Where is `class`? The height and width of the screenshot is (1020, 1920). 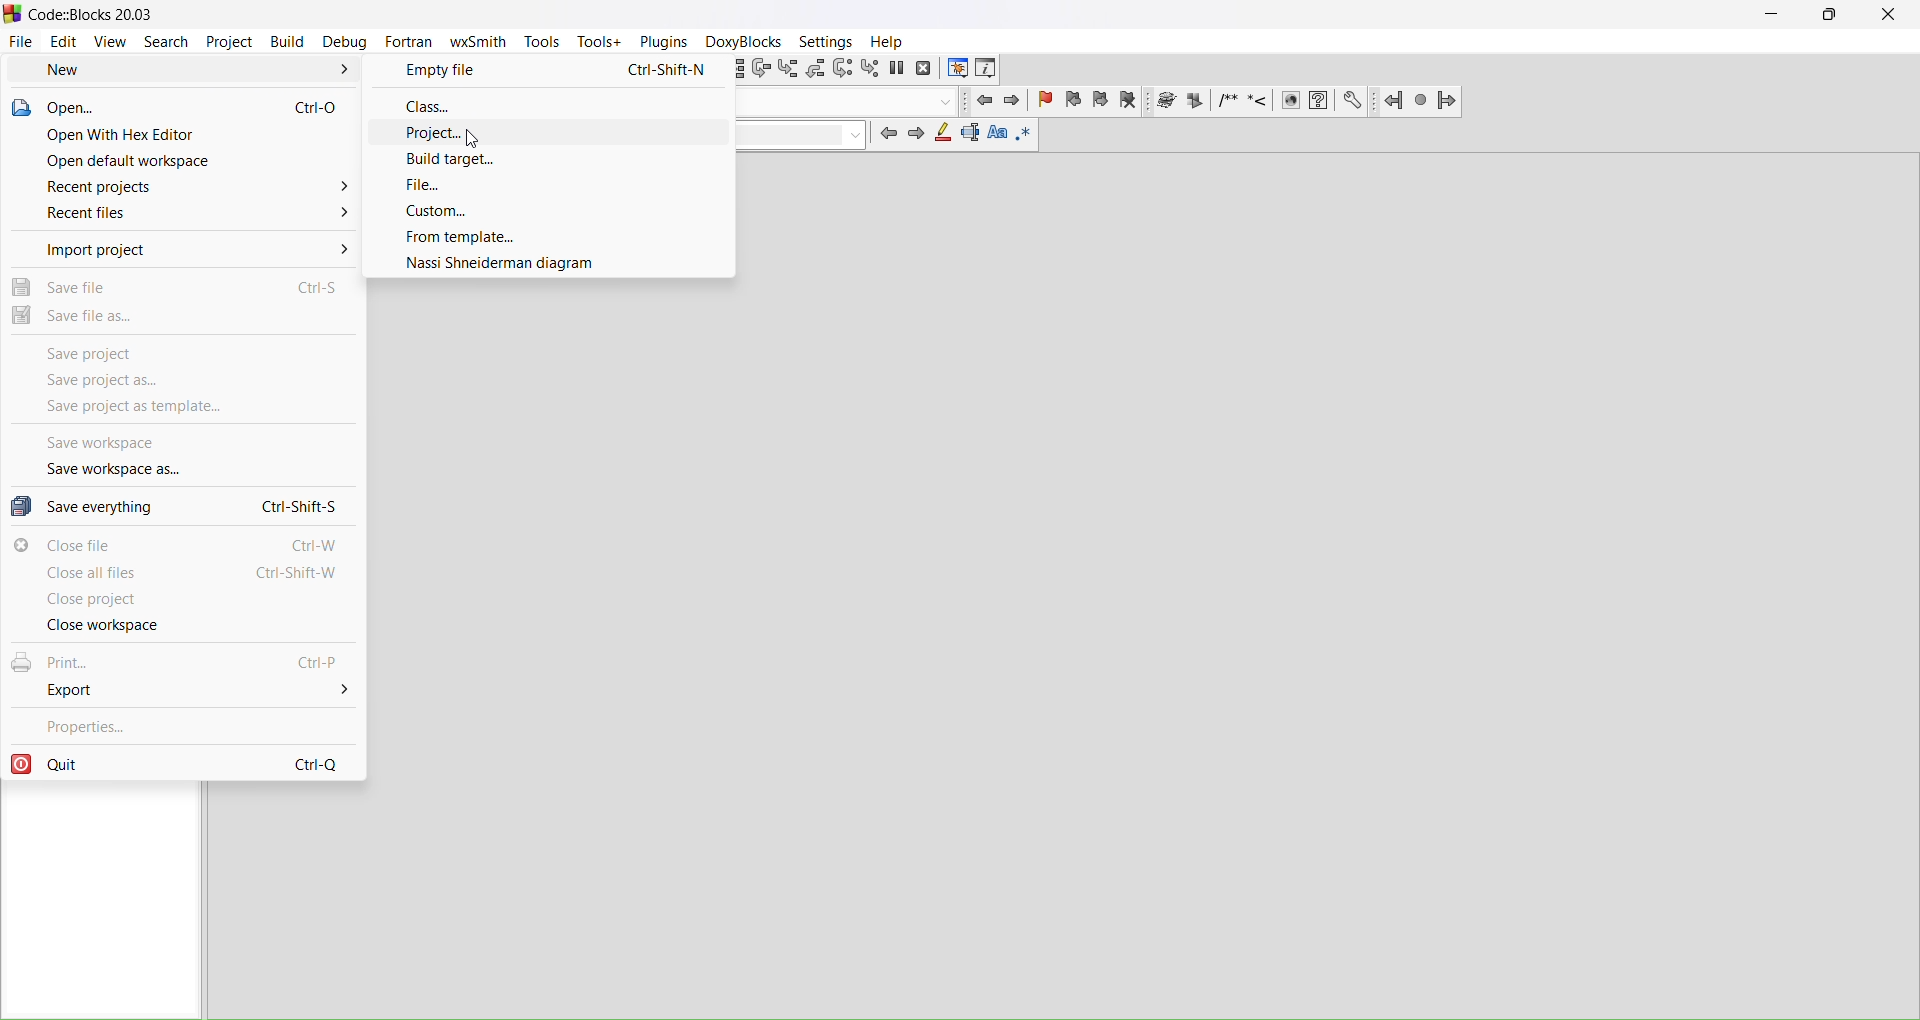
class is located at coordinates (549, 102).